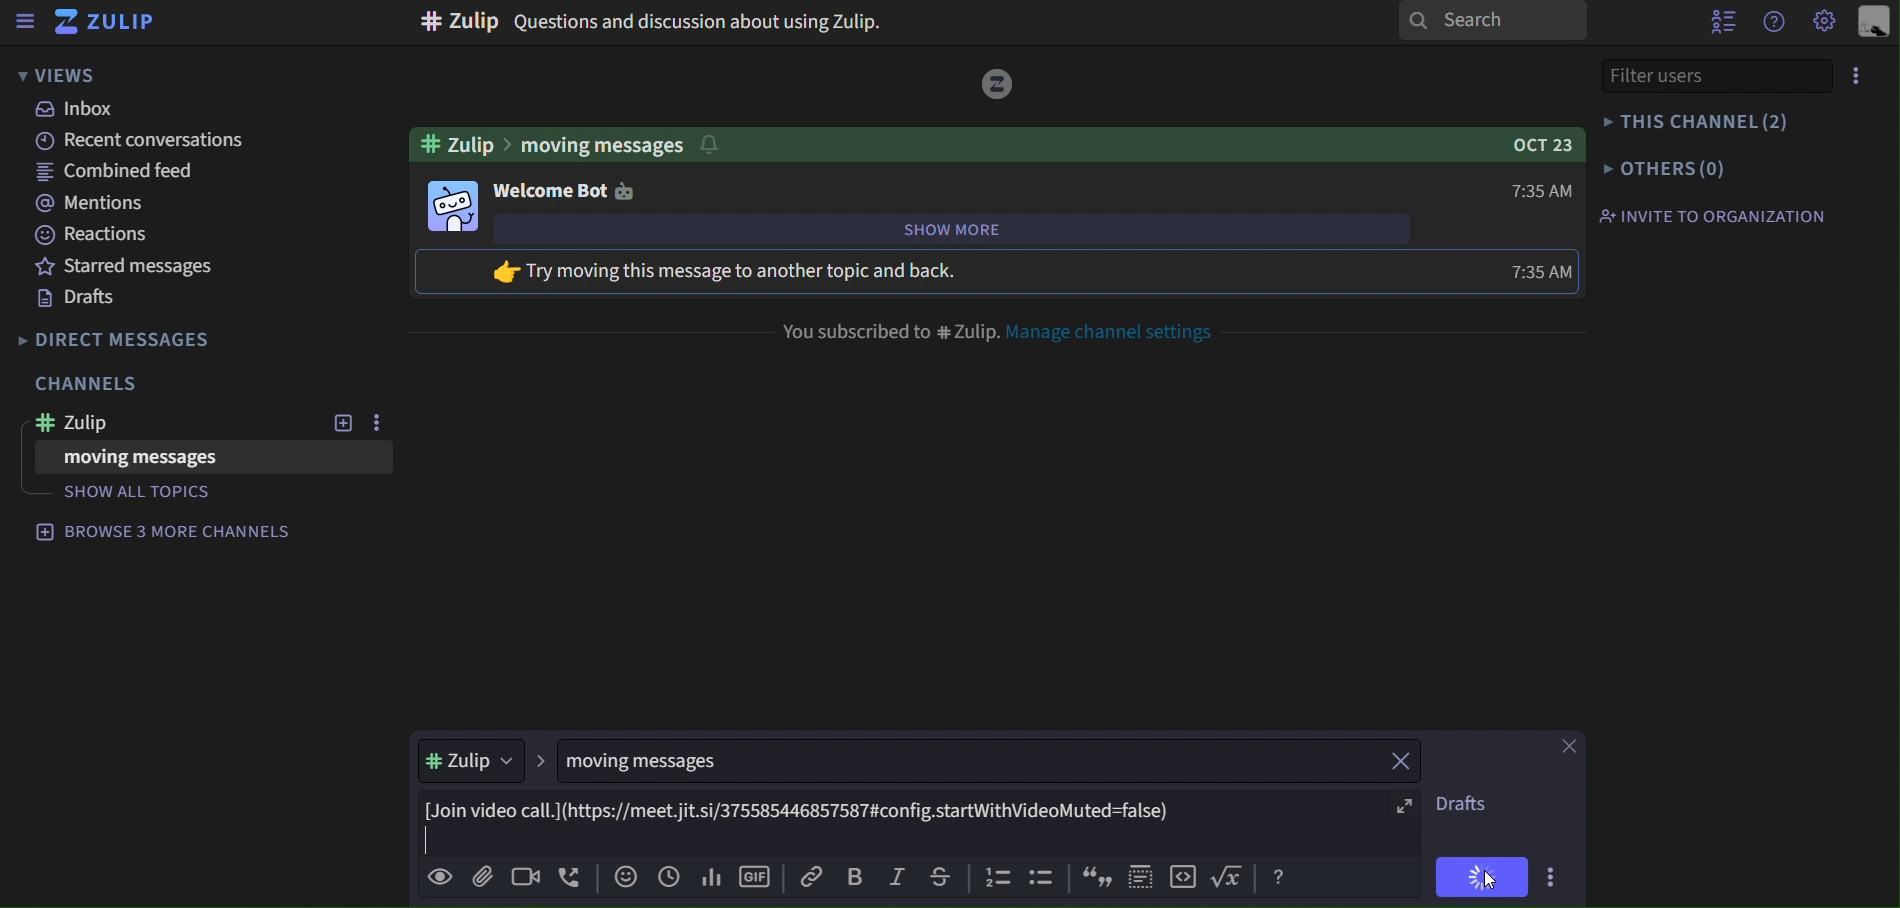 Image resolution: width=1900 pixels, height=908 pixels. Describe the element at coordinates (564, 189) in the screenshot. I see `welcome bot` at that location.